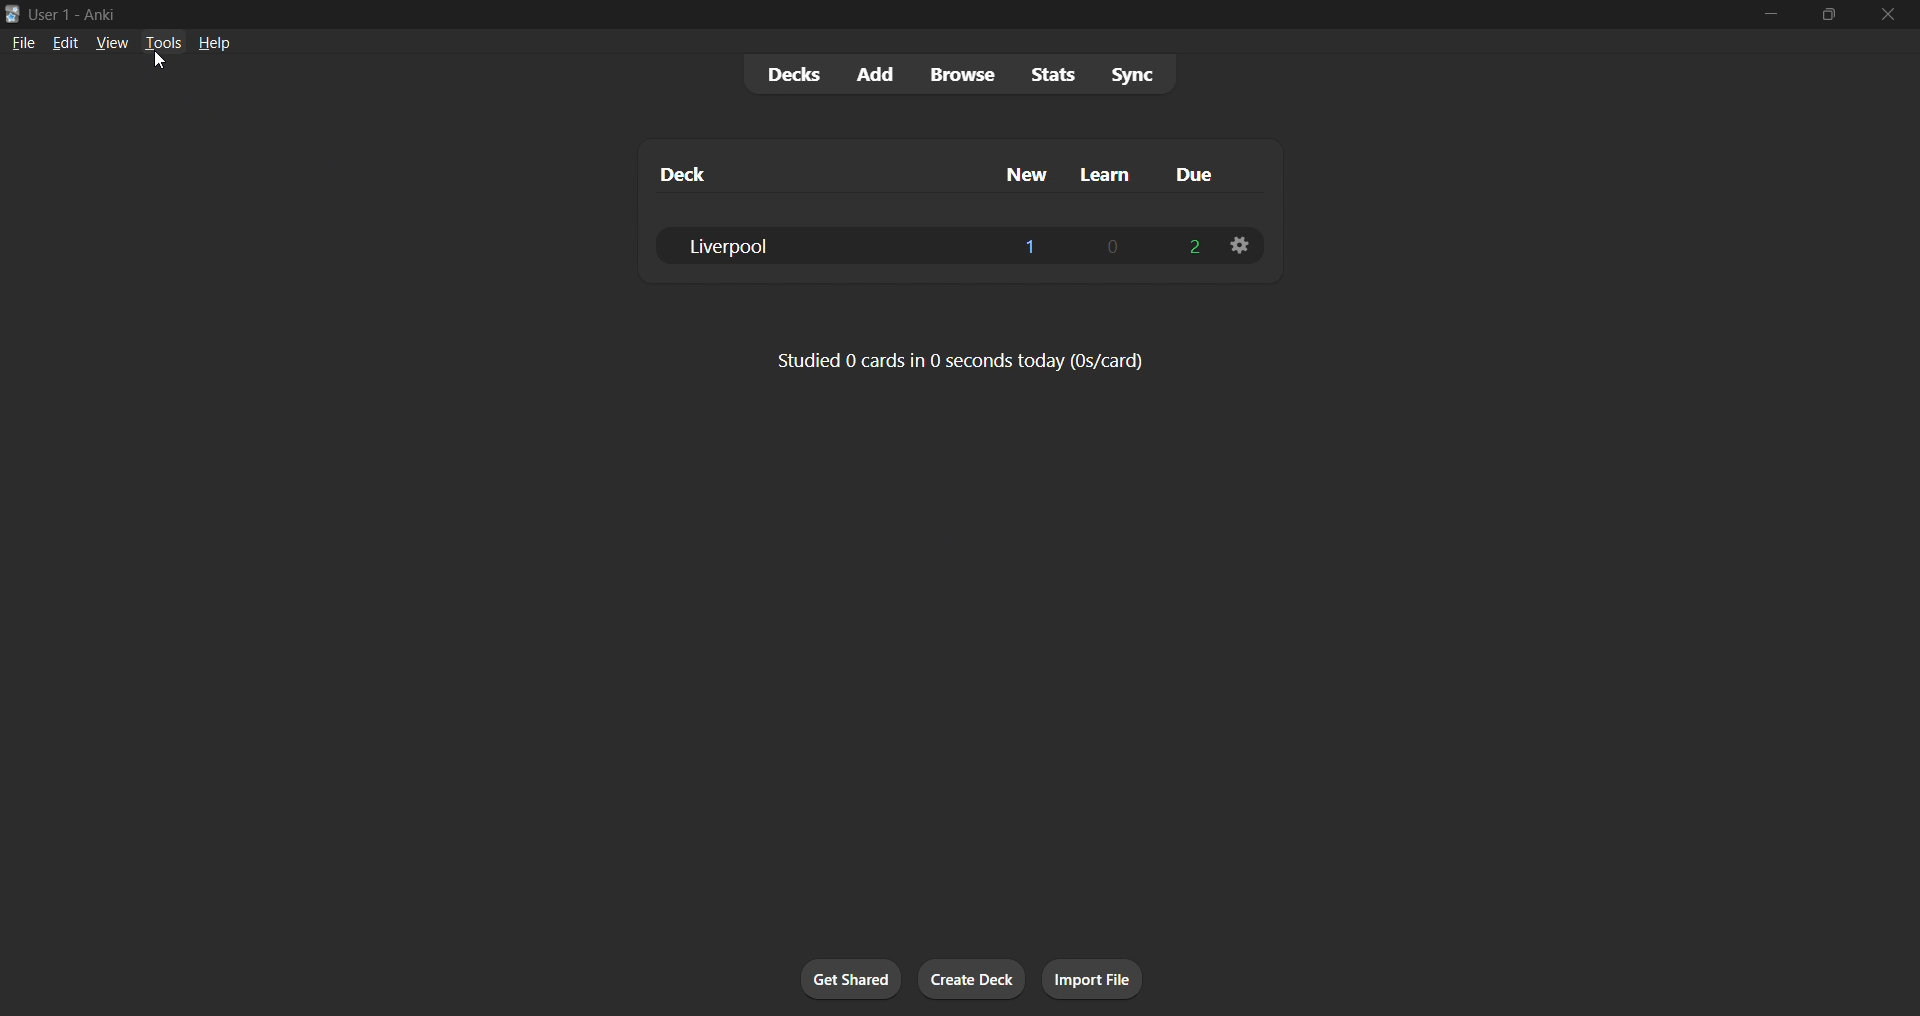 This screenshot has height=1016, width=1920. What do you see at coordinates (12, 14) in the screenshot?
I see `Anki` at bounding box center [12, 14].